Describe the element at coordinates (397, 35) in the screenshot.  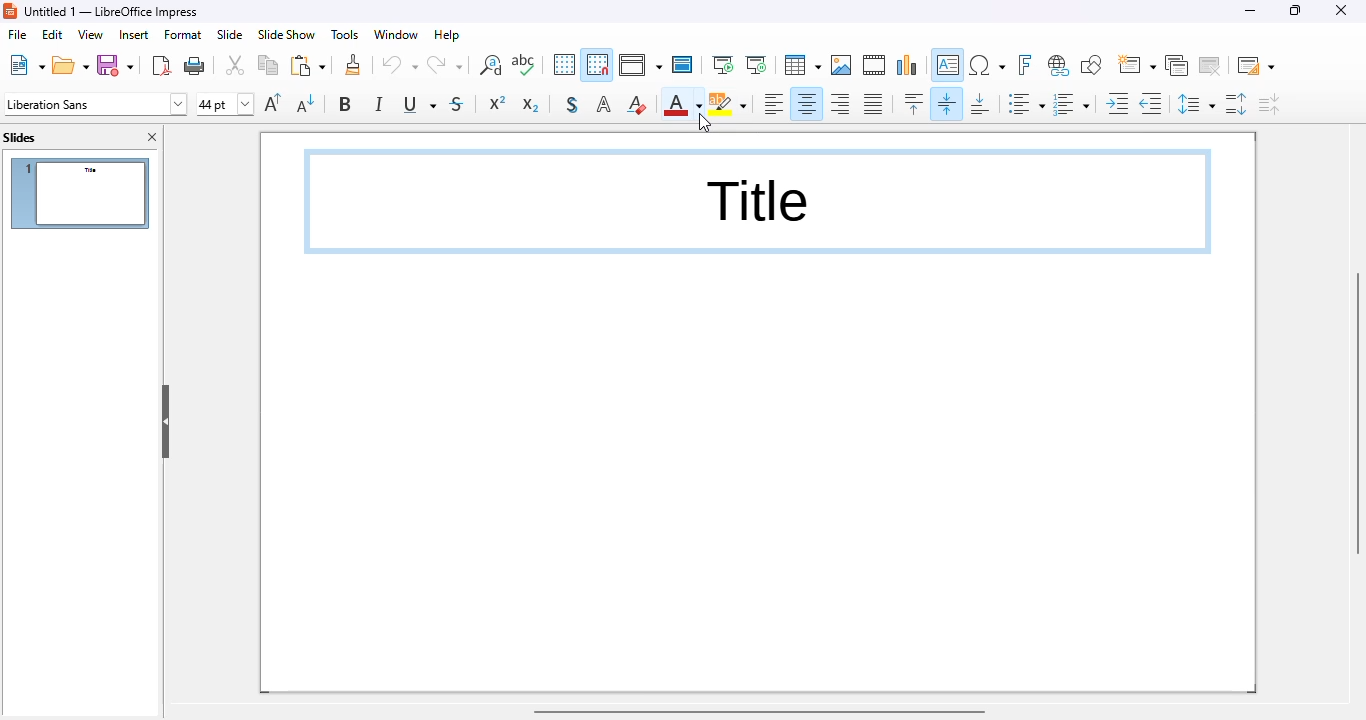
I see `window` at that location.